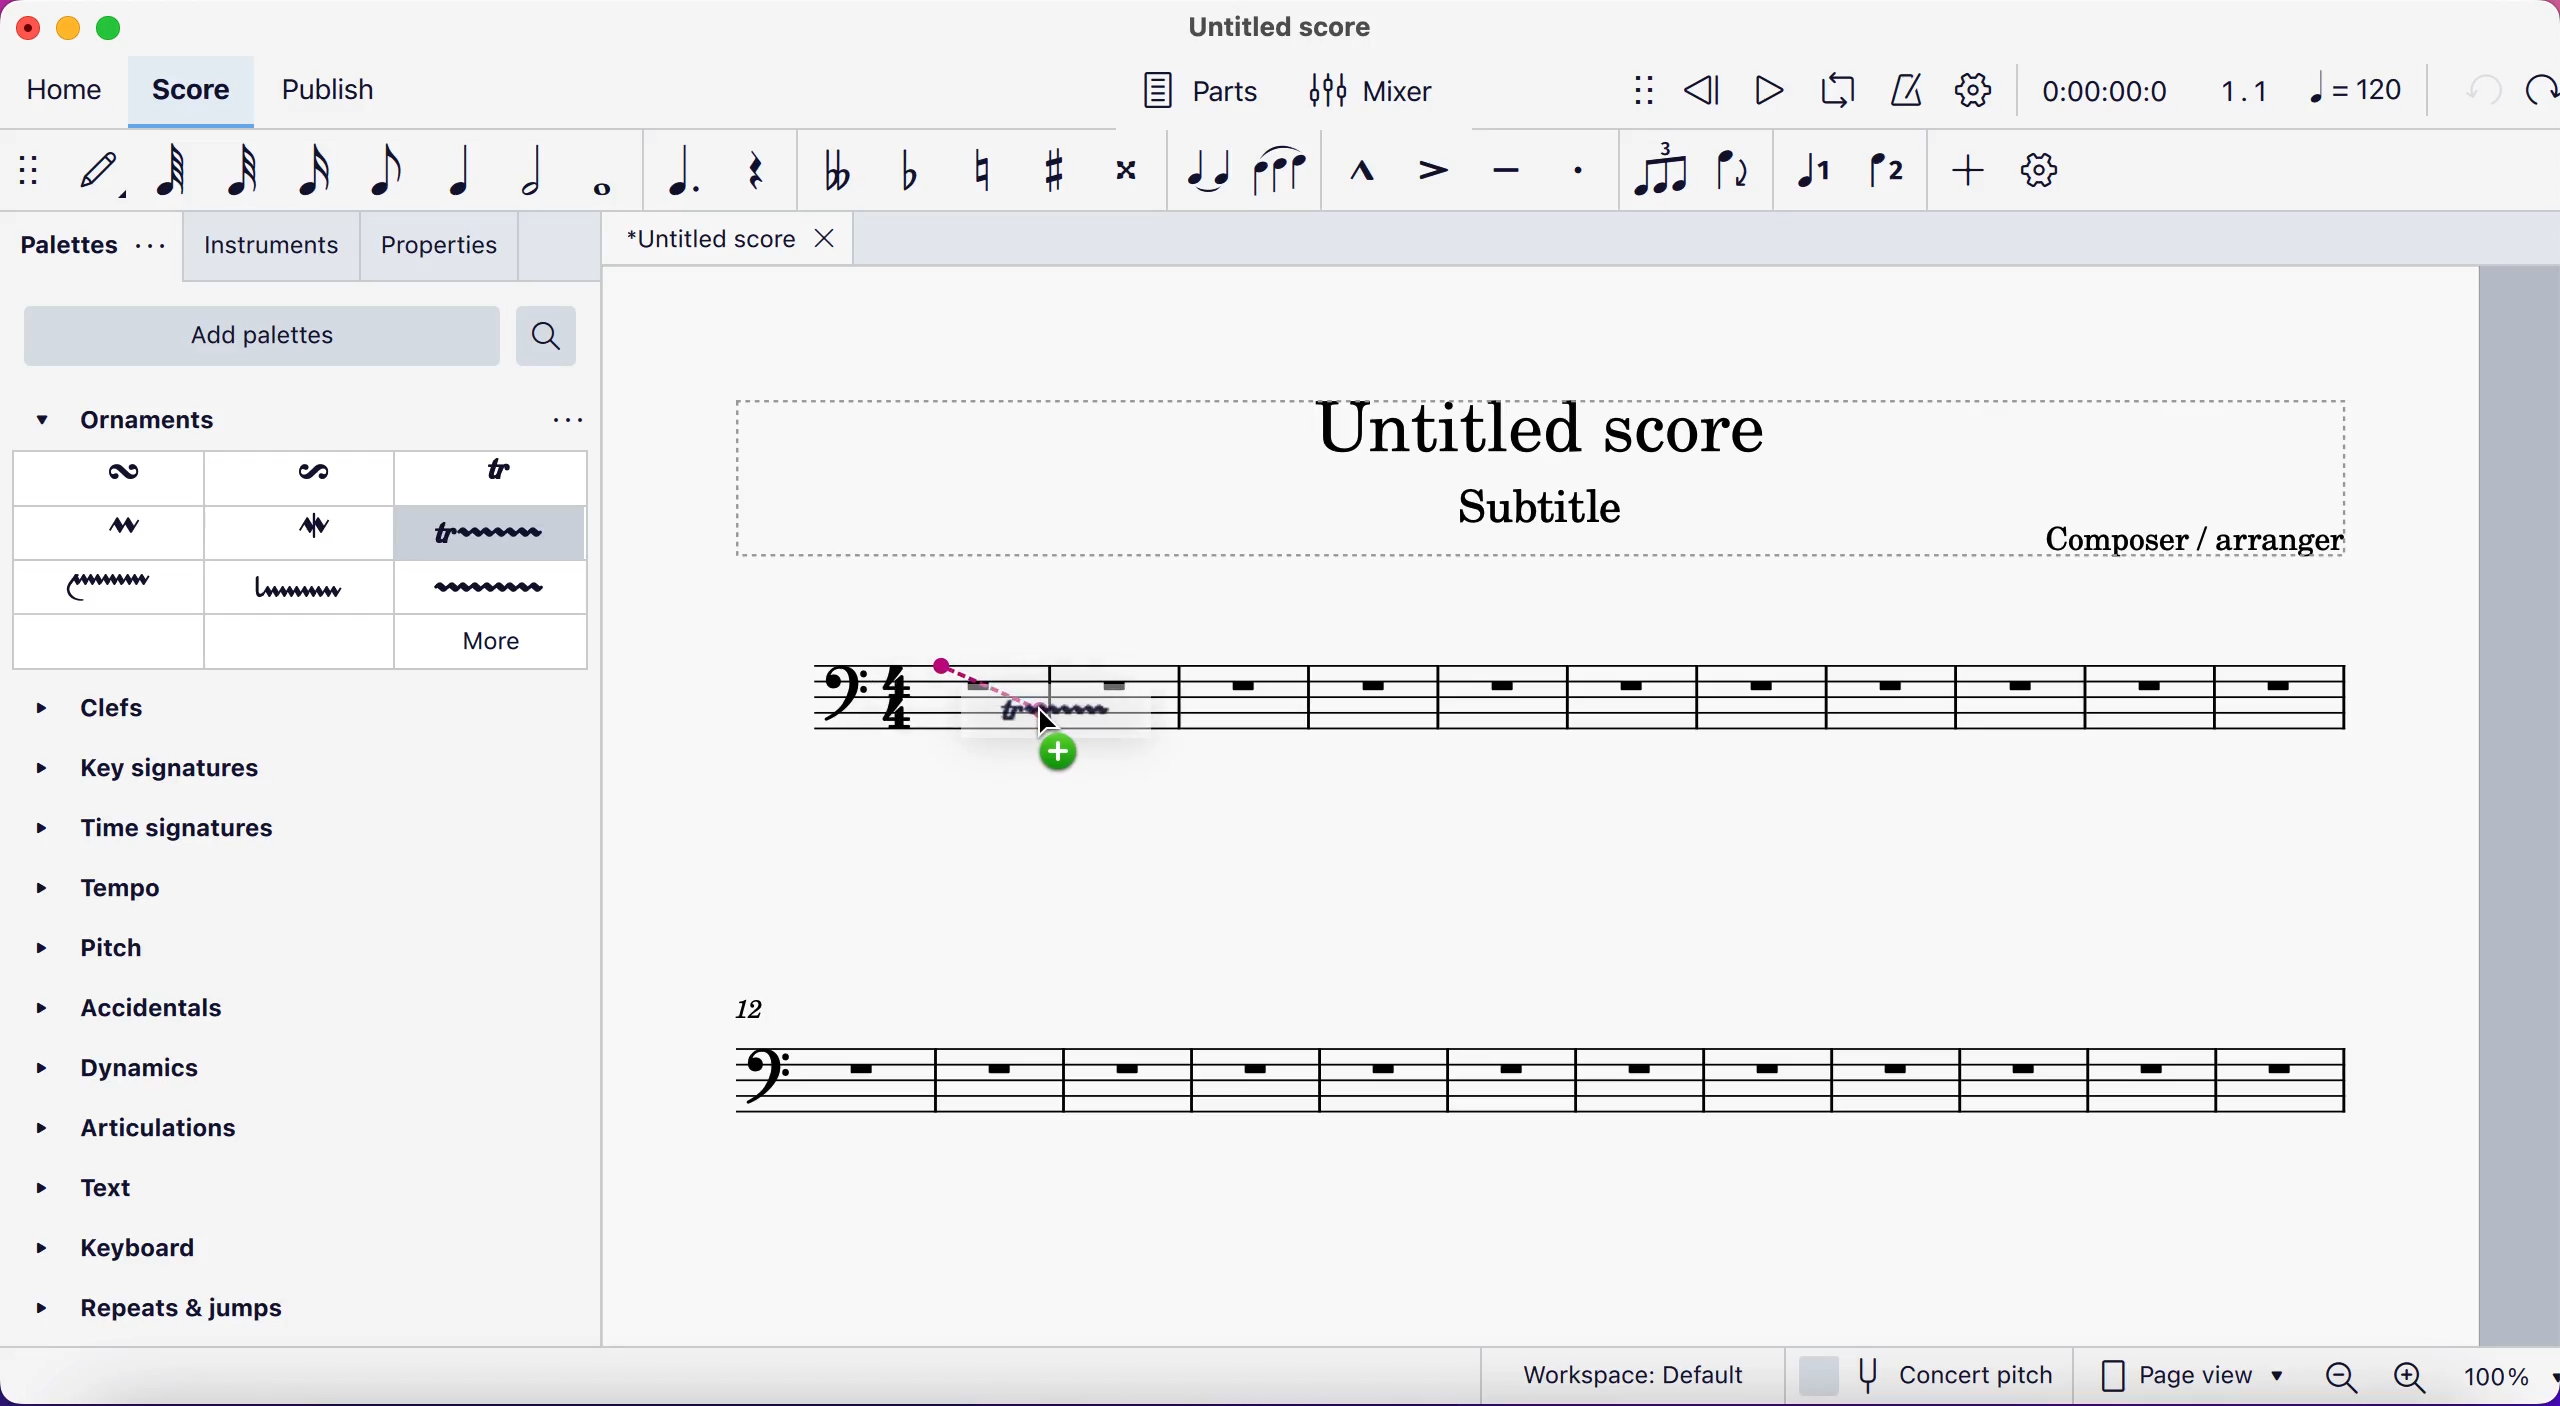 Image resolution: width=2560 pixels, height=1406 pixels. Describe the element at coordinates (2539, 92) in the screenshot. I see `redo` at that location.